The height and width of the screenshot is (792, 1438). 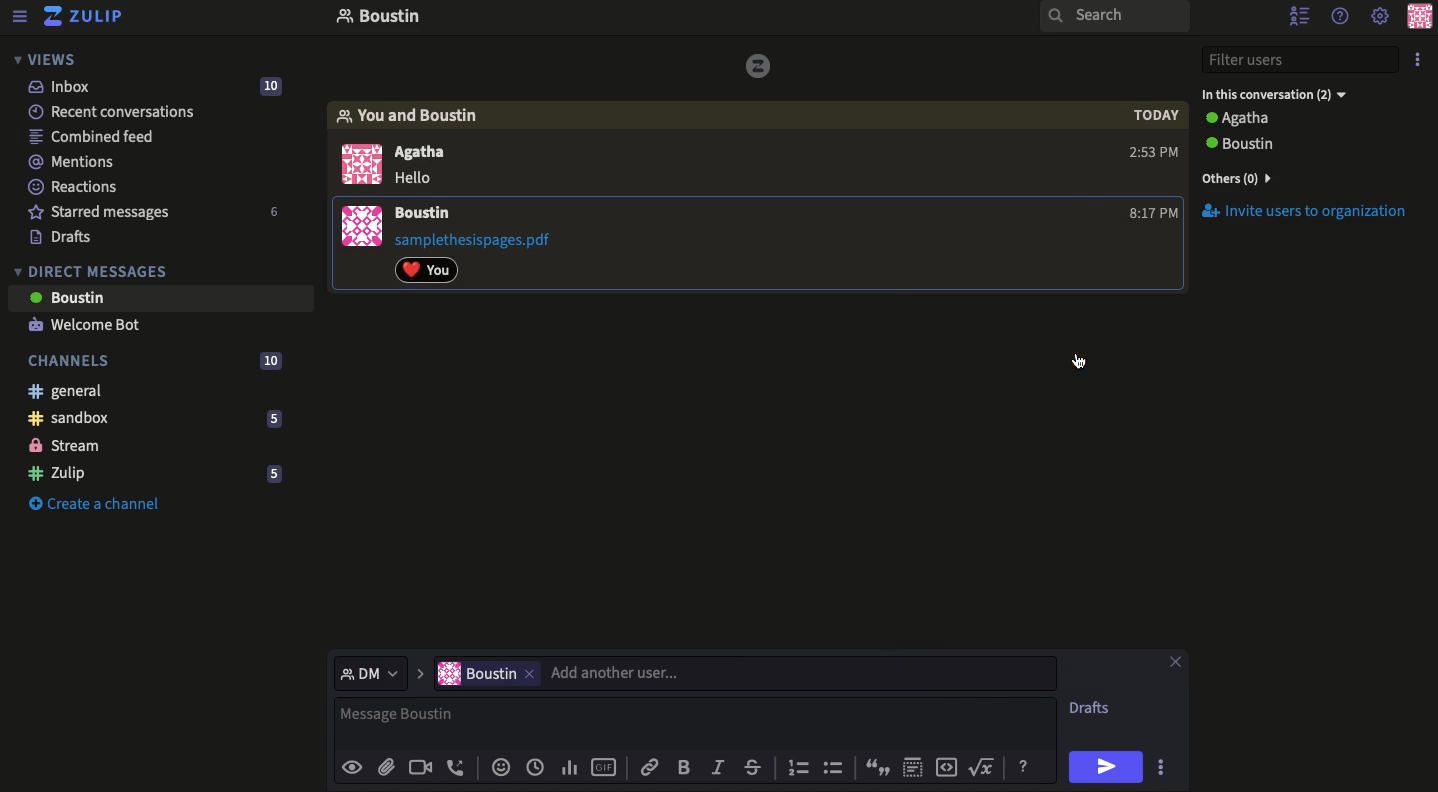 What do you see at coordinates (689, 766) in the screenshot?
I see `Bold` at bounding box center [689, 766].